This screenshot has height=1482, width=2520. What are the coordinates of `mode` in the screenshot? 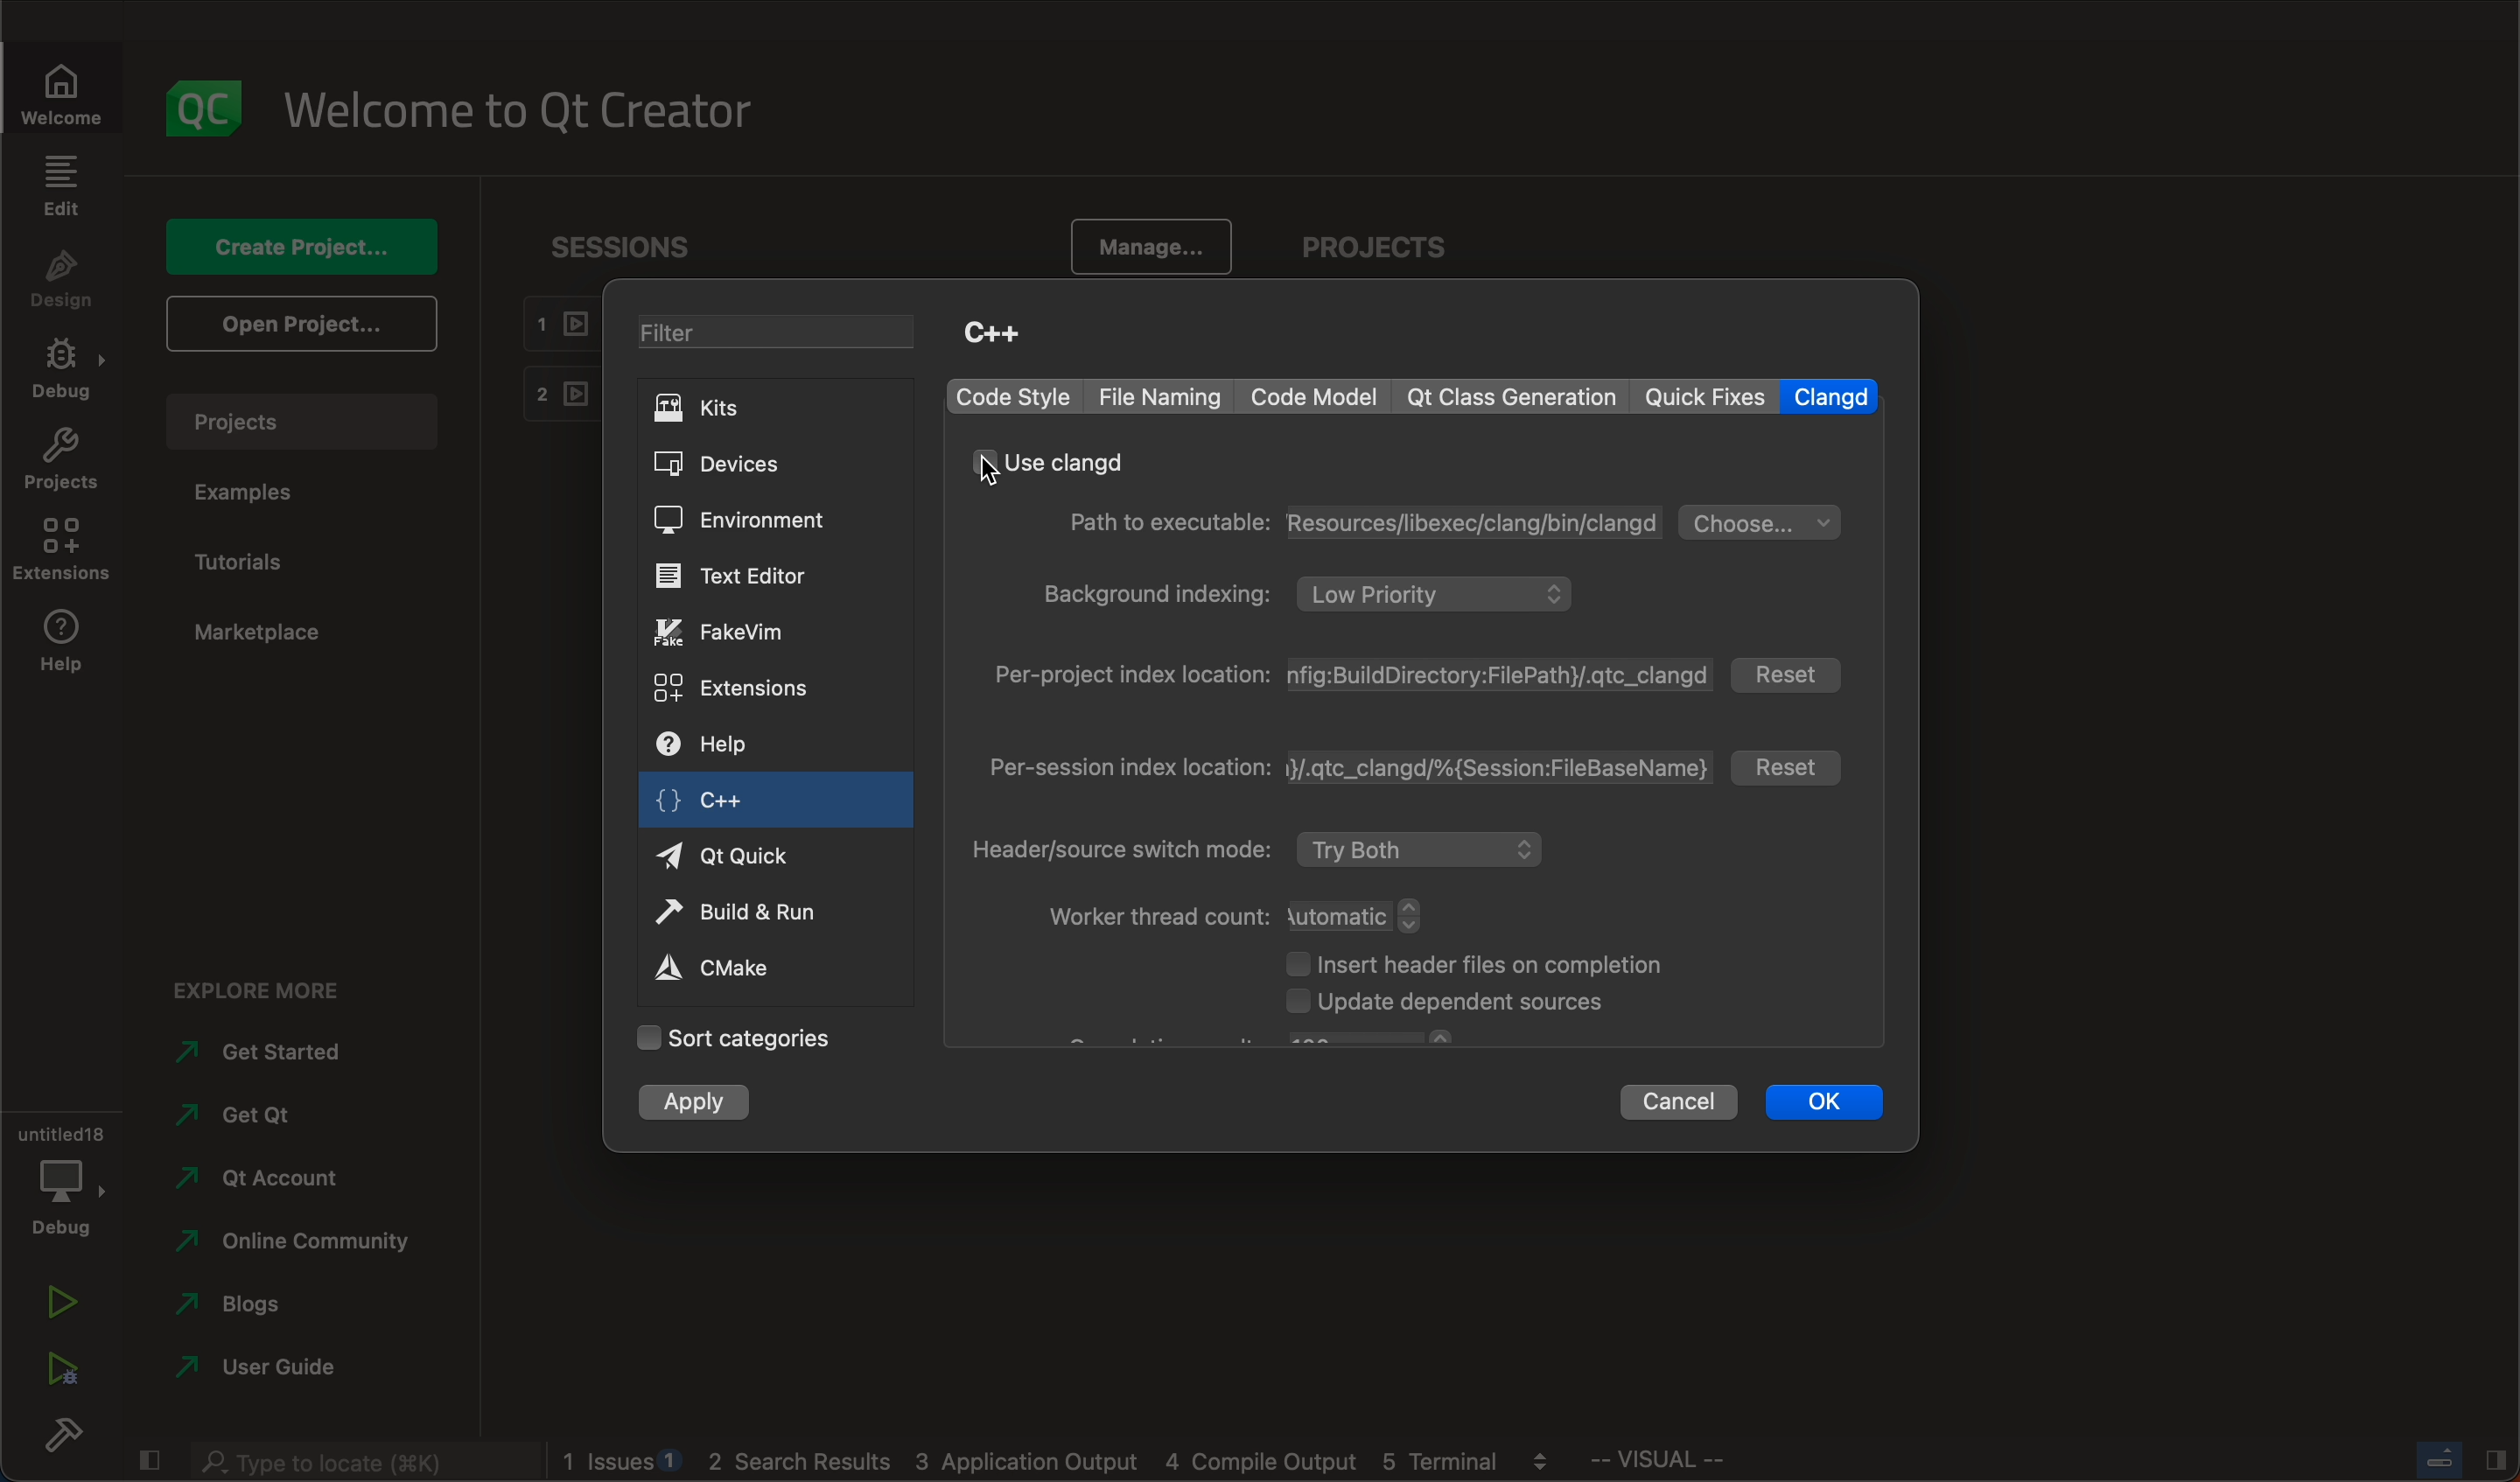 It's located at (1267, 852).